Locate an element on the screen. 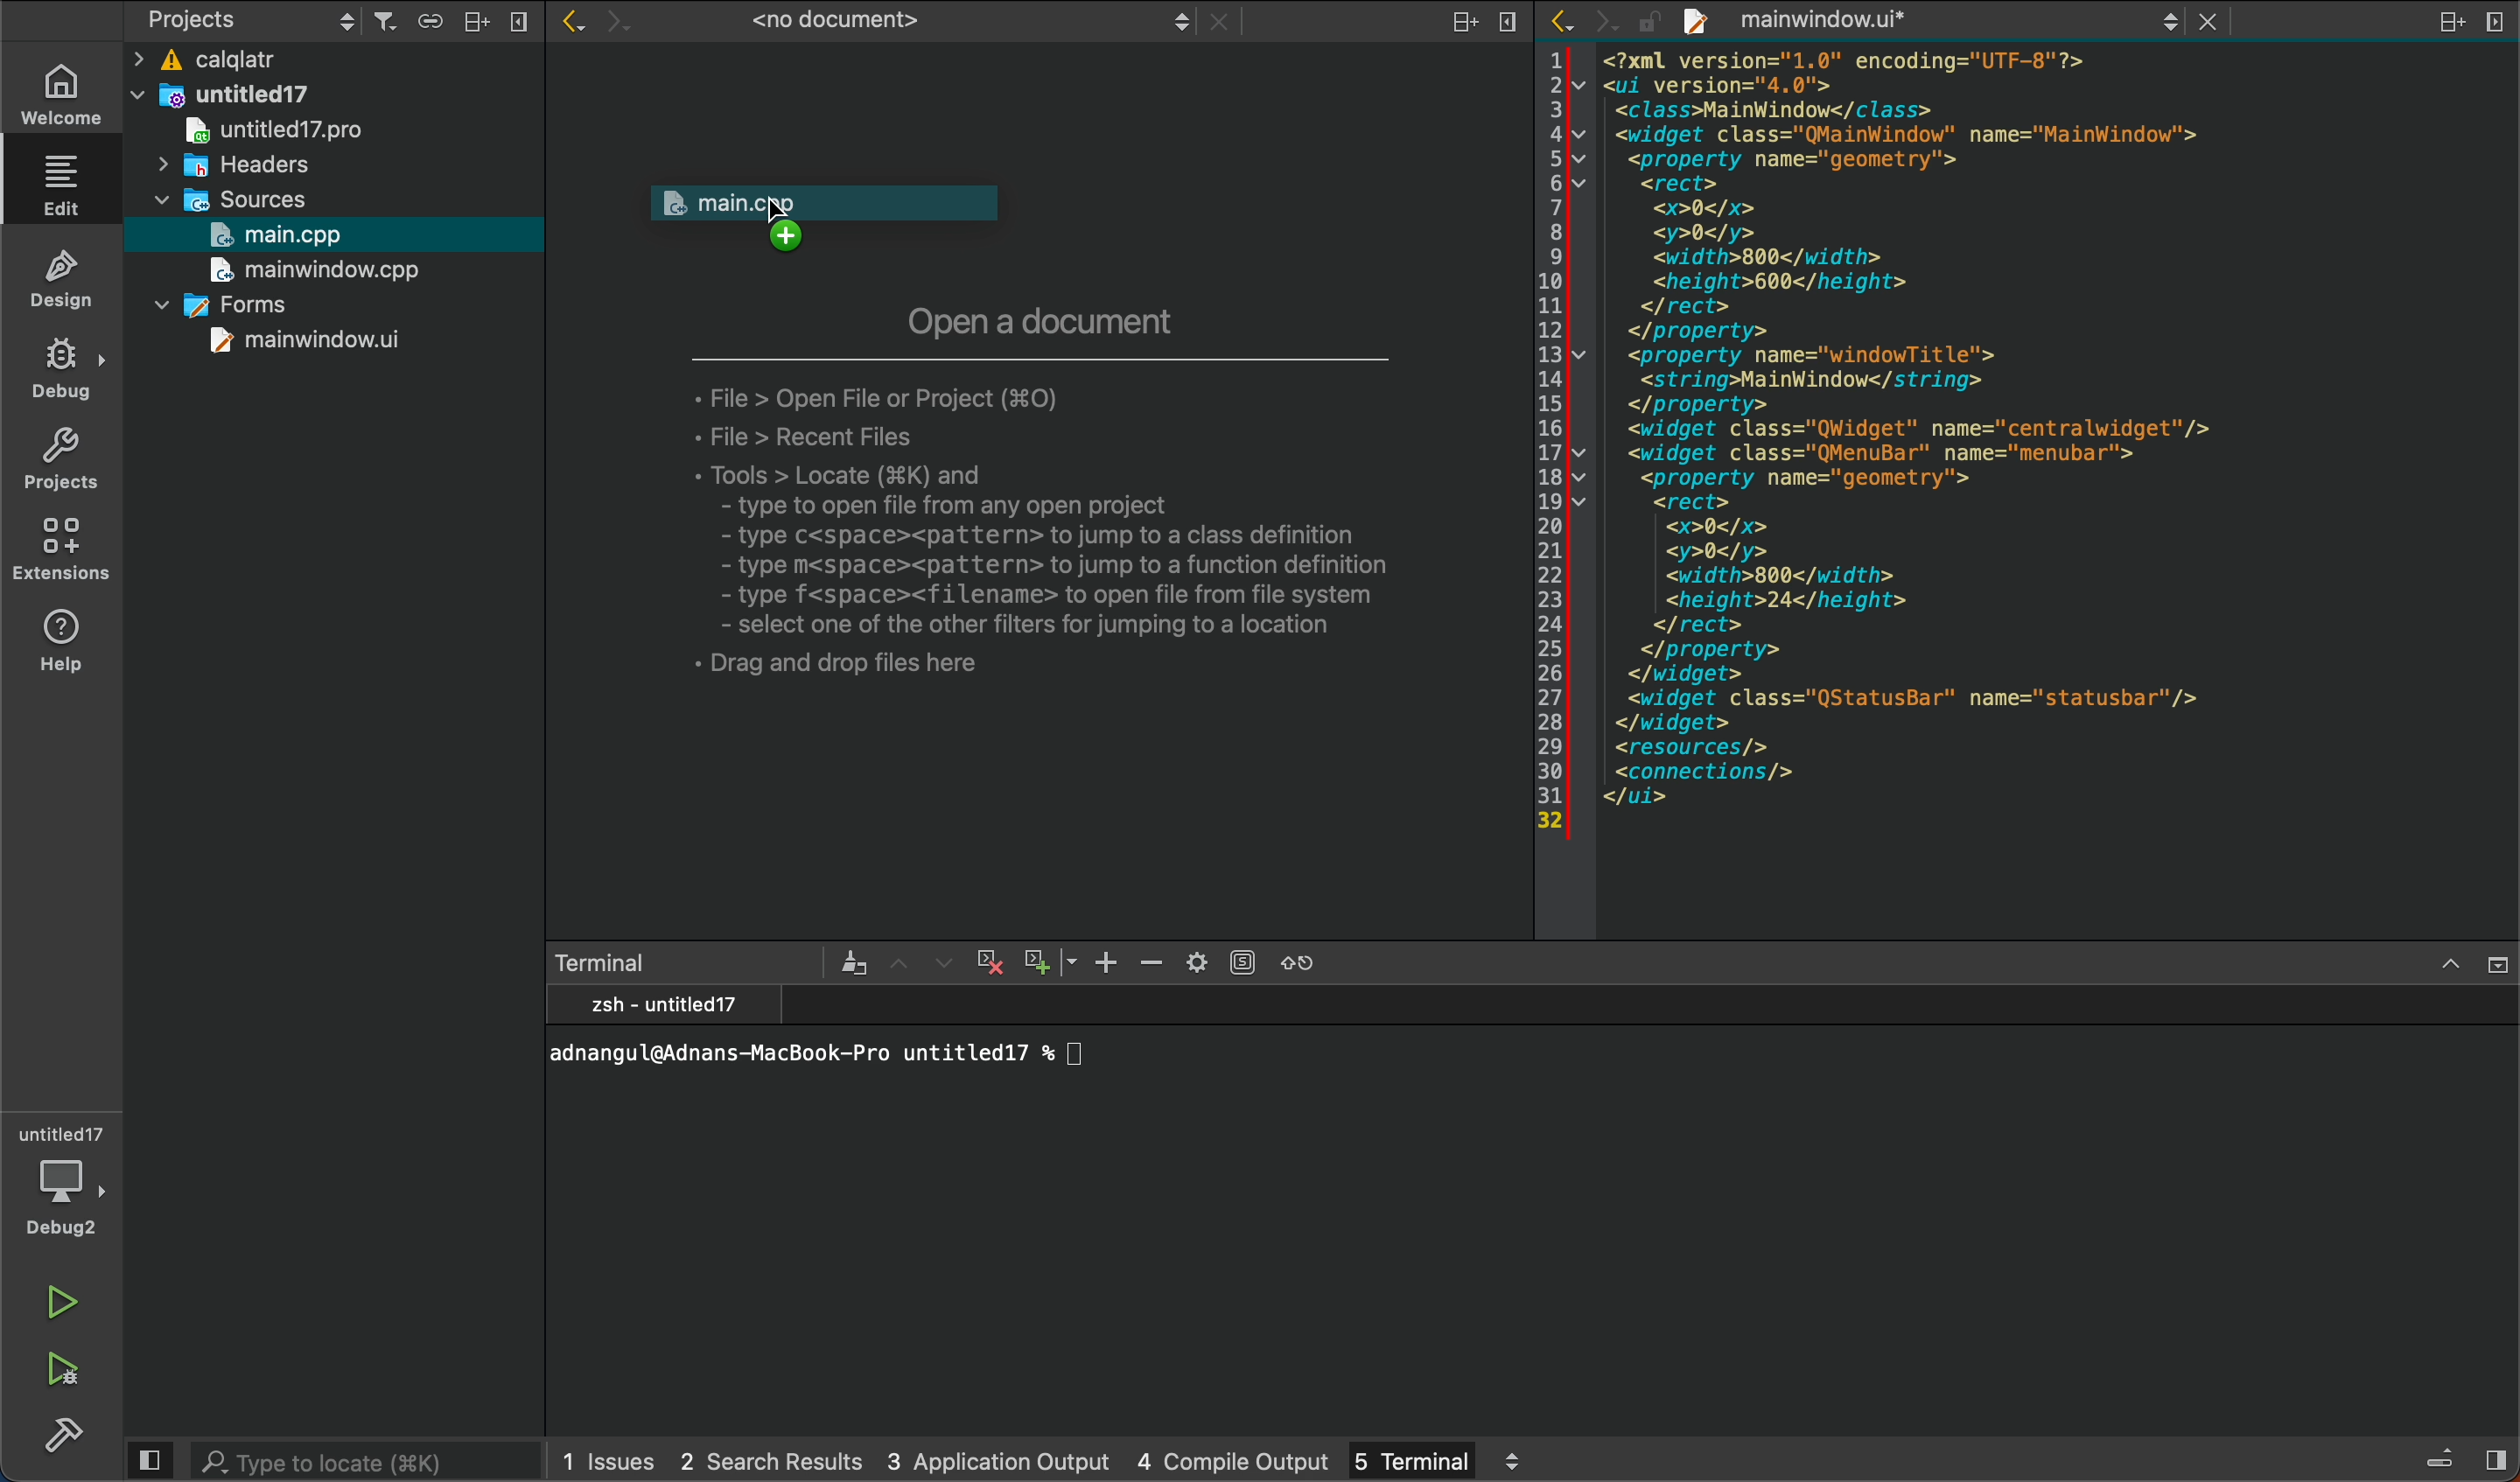 The height and width of the screenshot is (1482, 2520). close is located at coordinates (519, 21).